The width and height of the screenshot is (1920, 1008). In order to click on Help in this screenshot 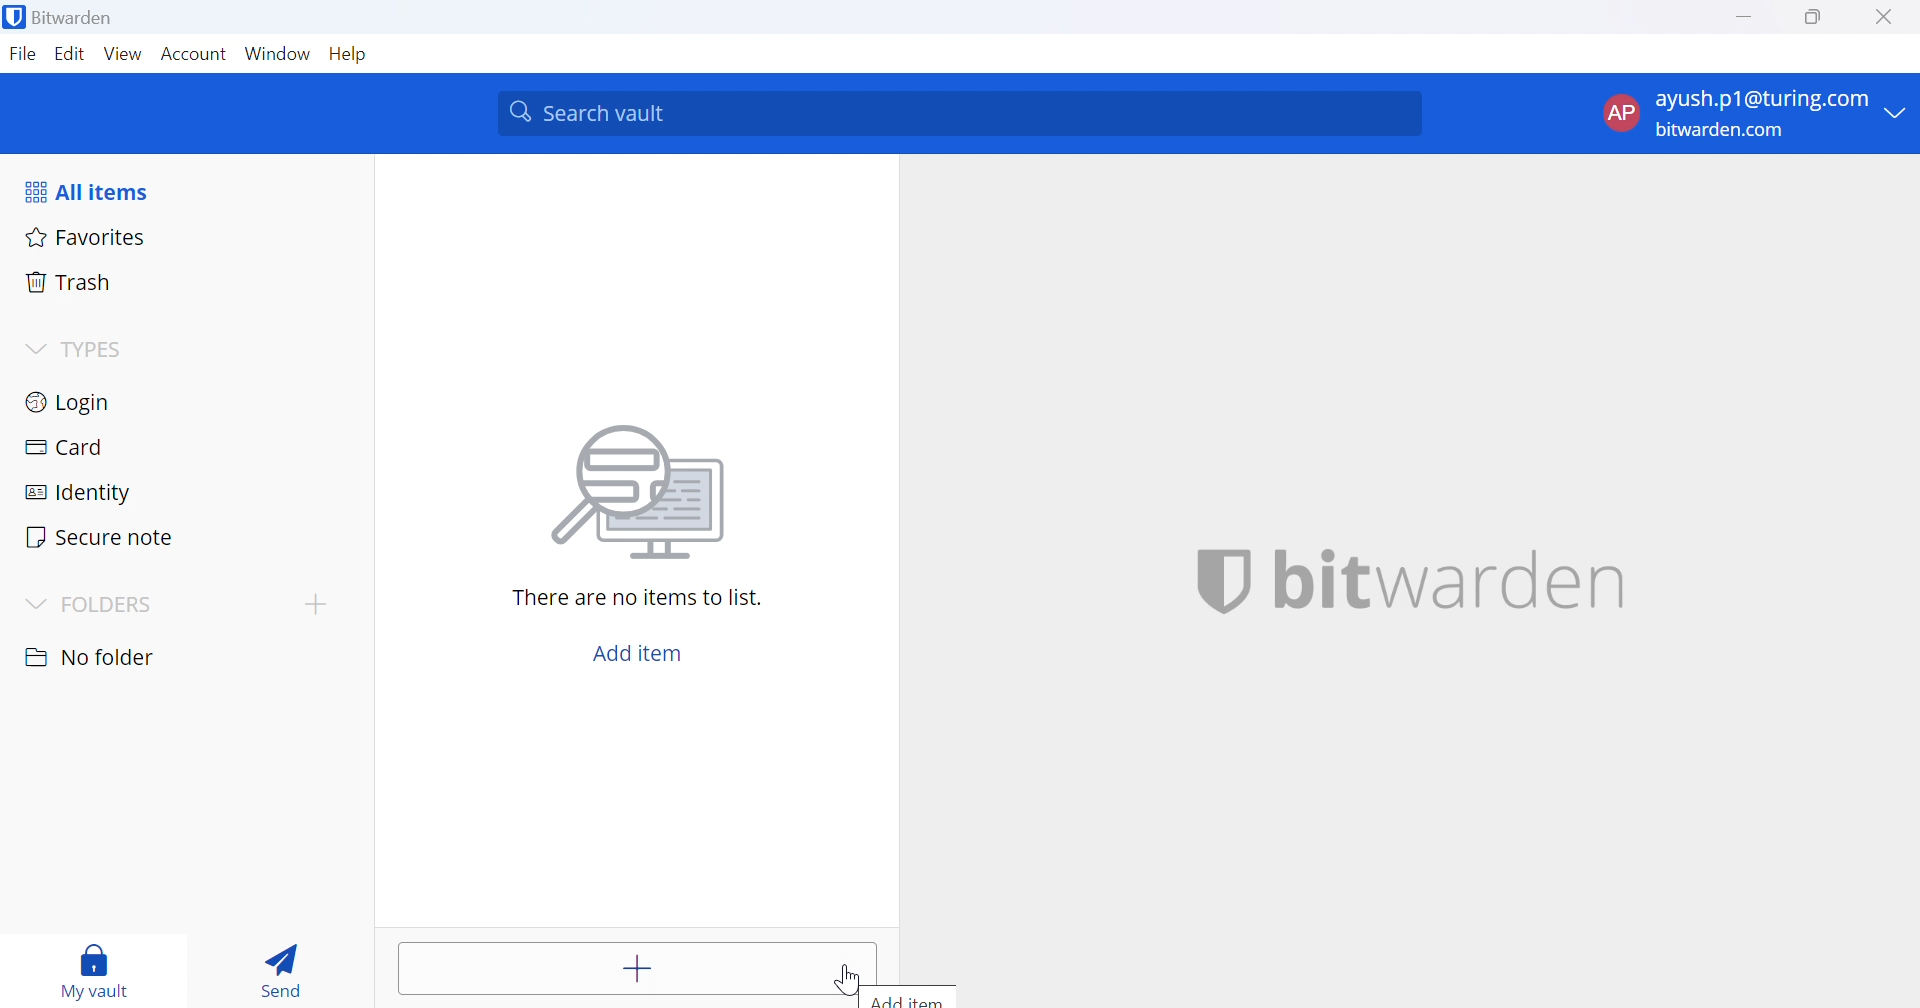, I will do `click(349, 56)`.